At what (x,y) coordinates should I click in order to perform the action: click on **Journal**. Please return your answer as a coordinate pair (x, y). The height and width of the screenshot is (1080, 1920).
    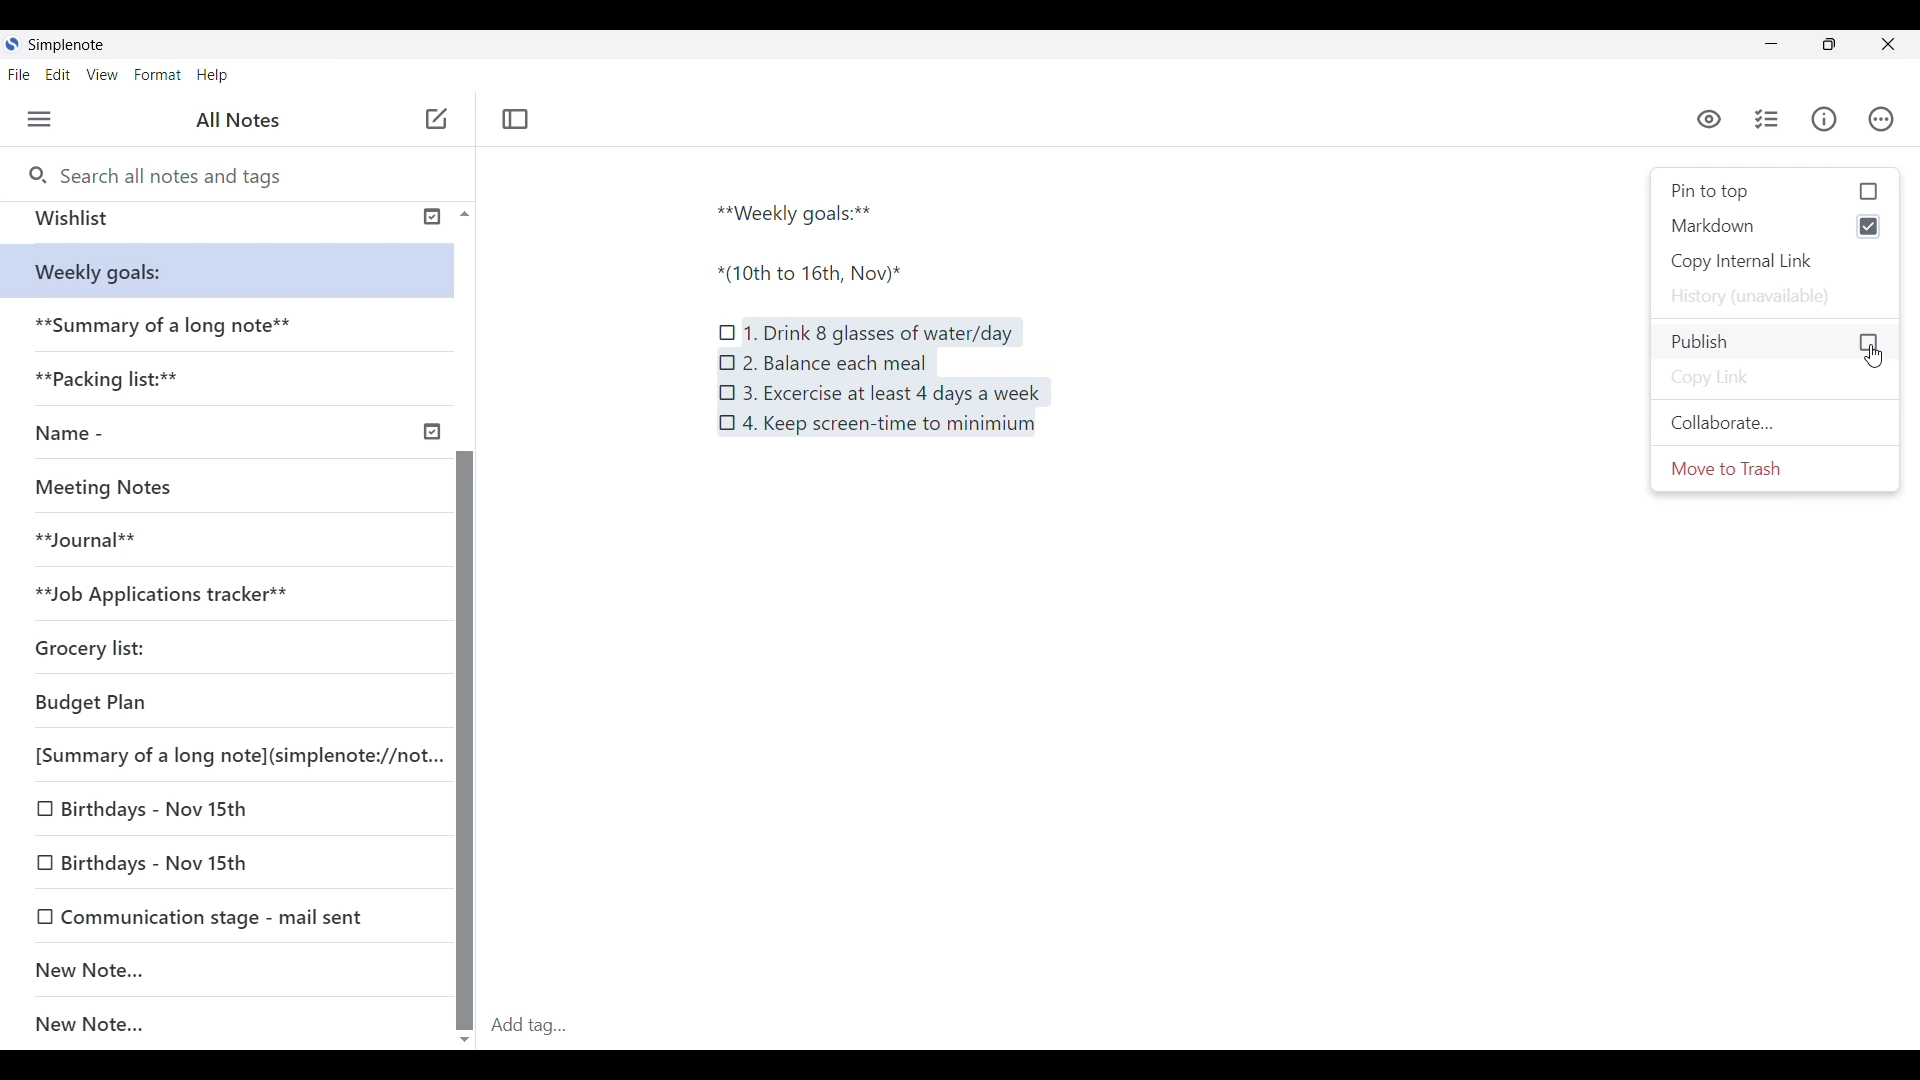
    Looking at the image, I should click on (96, 537).